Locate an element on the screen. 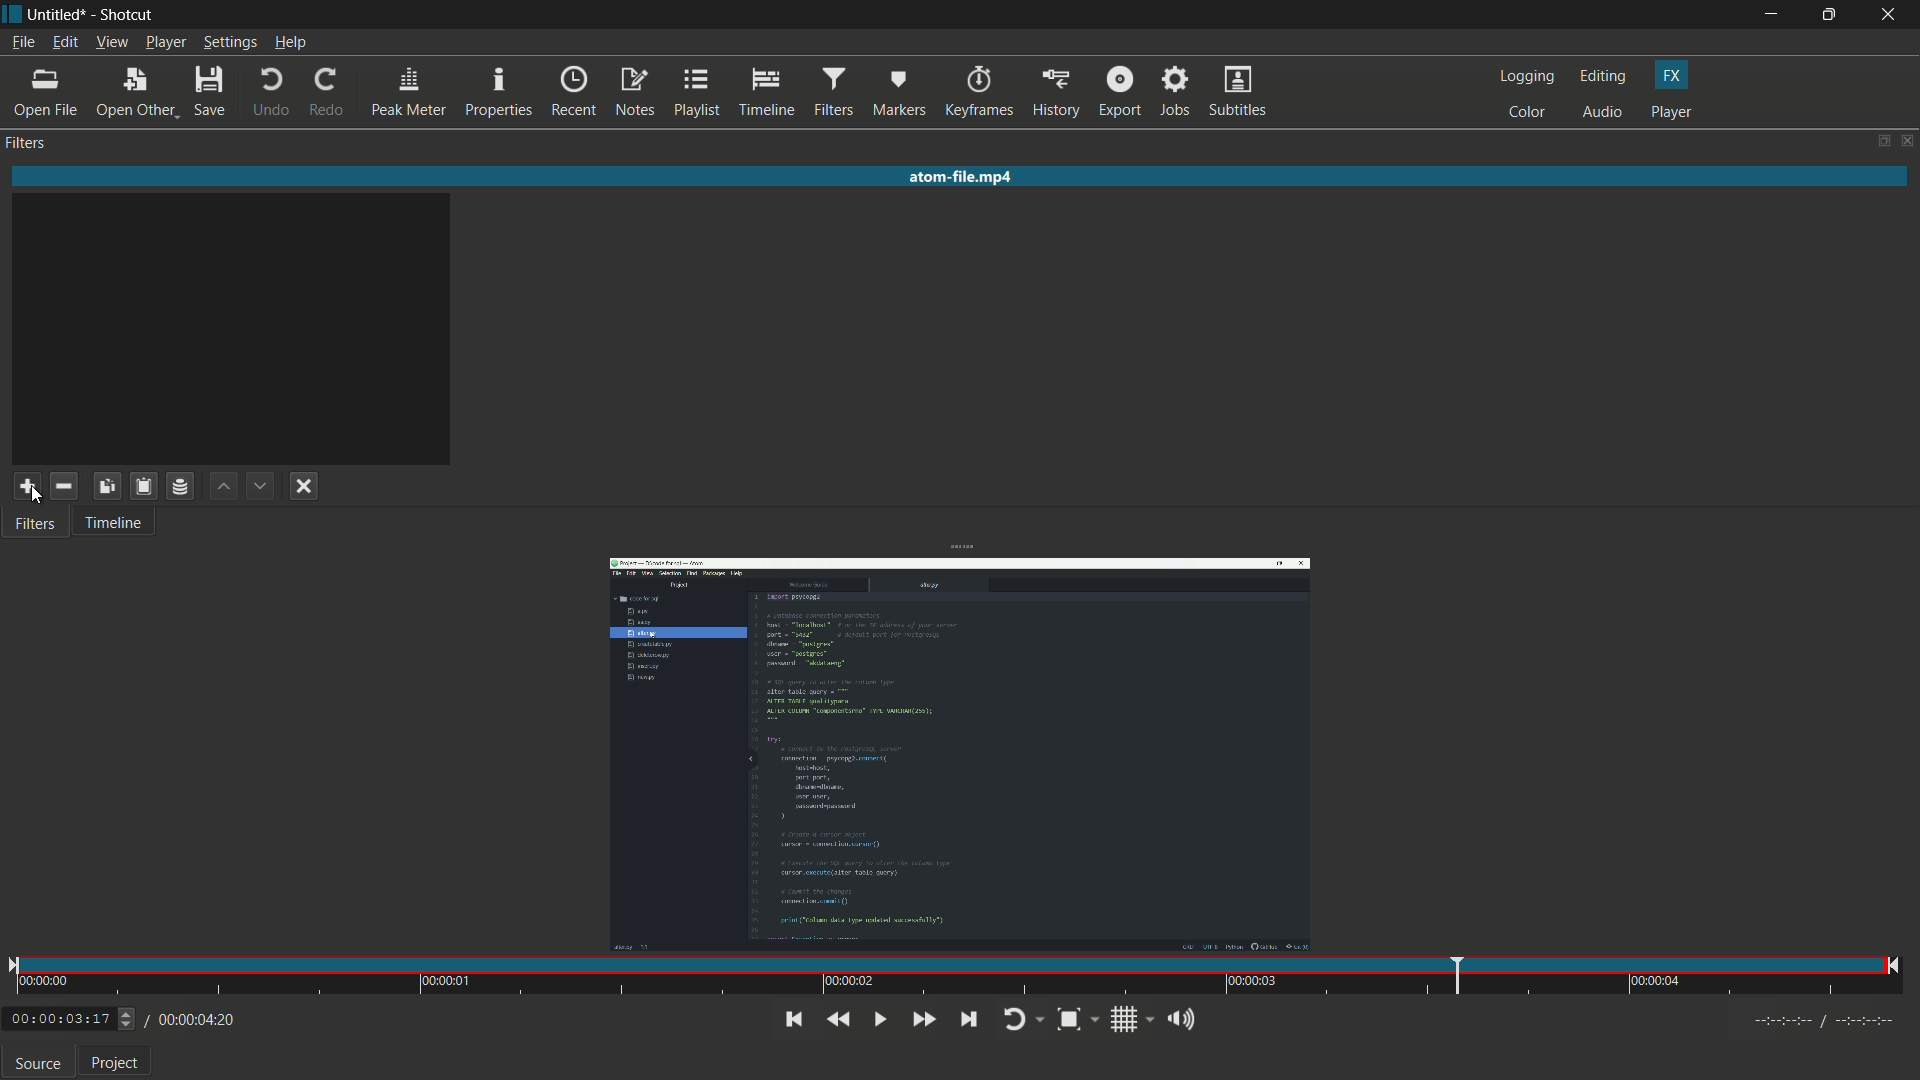  time and position is located at coordinates (957, 979).